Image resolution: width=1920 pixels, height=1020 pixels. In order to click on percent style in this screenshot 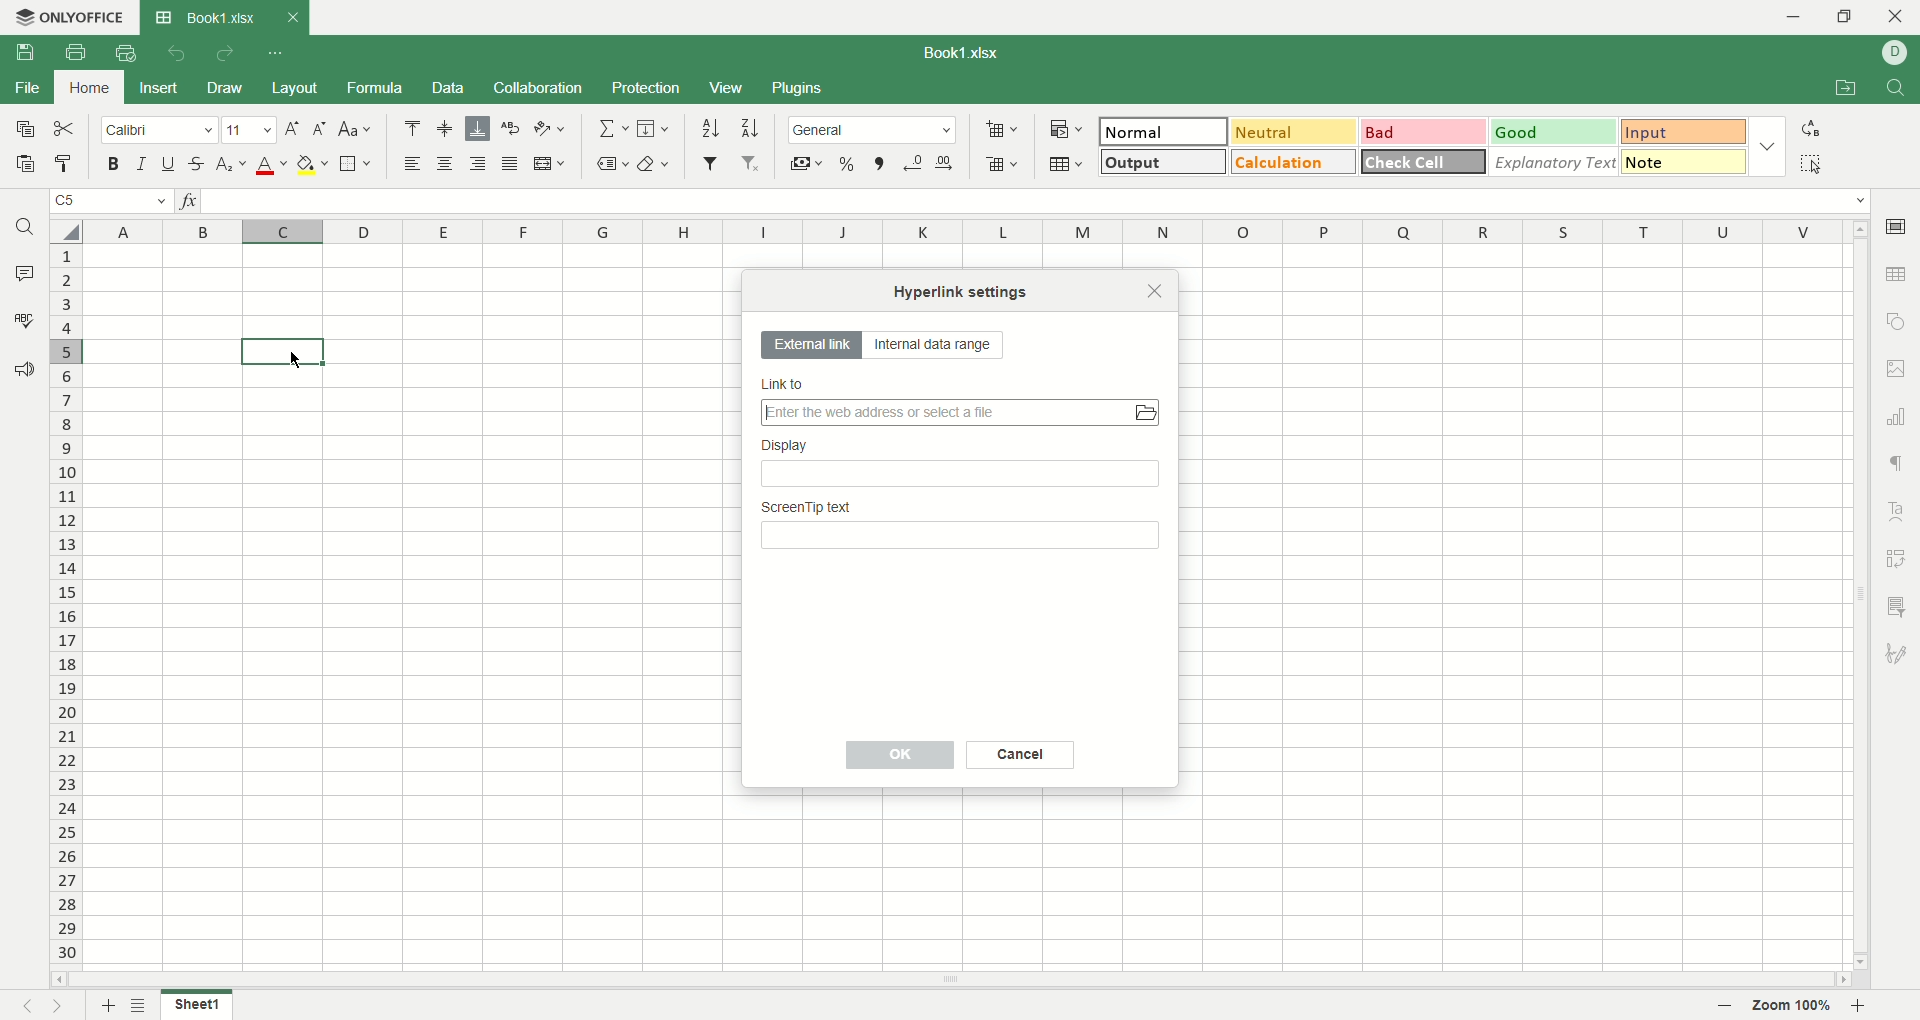, I will do `click(848, 163)`.